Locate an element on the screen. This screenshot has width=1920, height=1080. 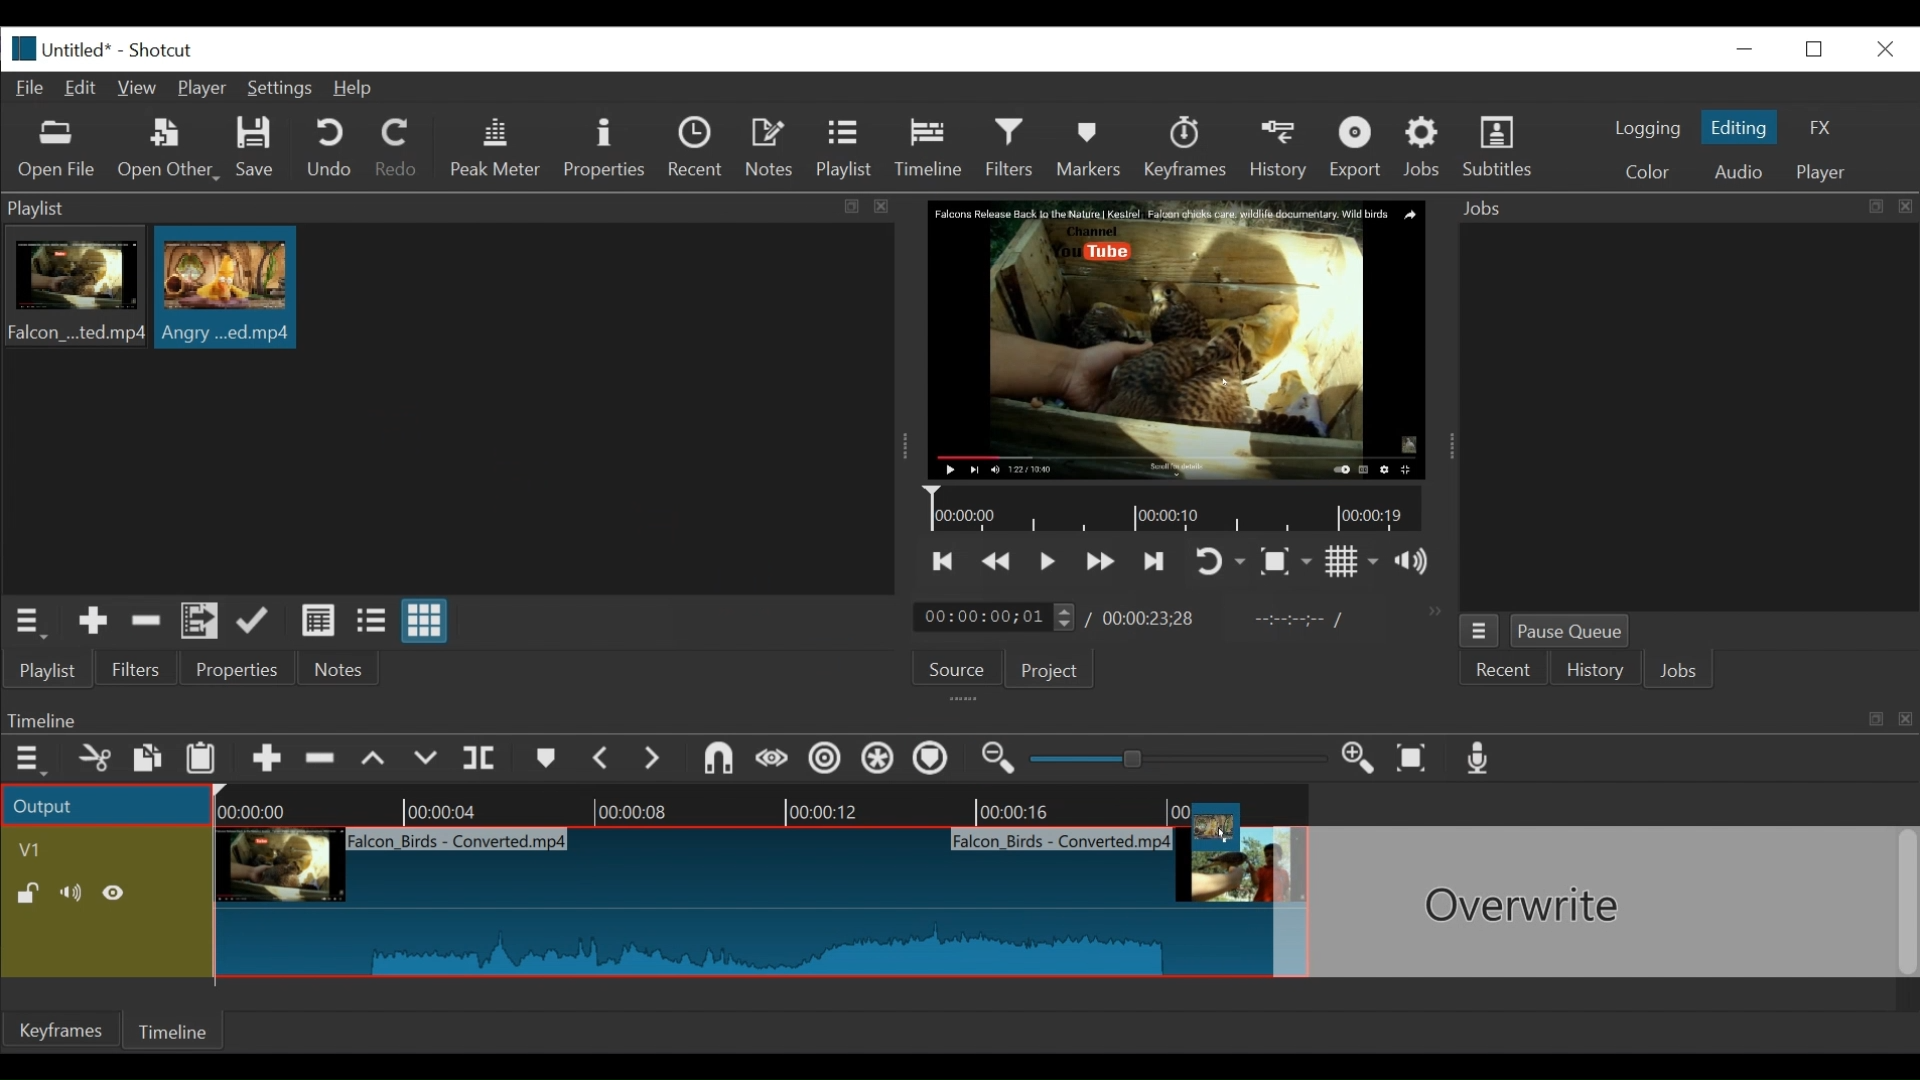
view as icons is located at coordinates (422, 622).